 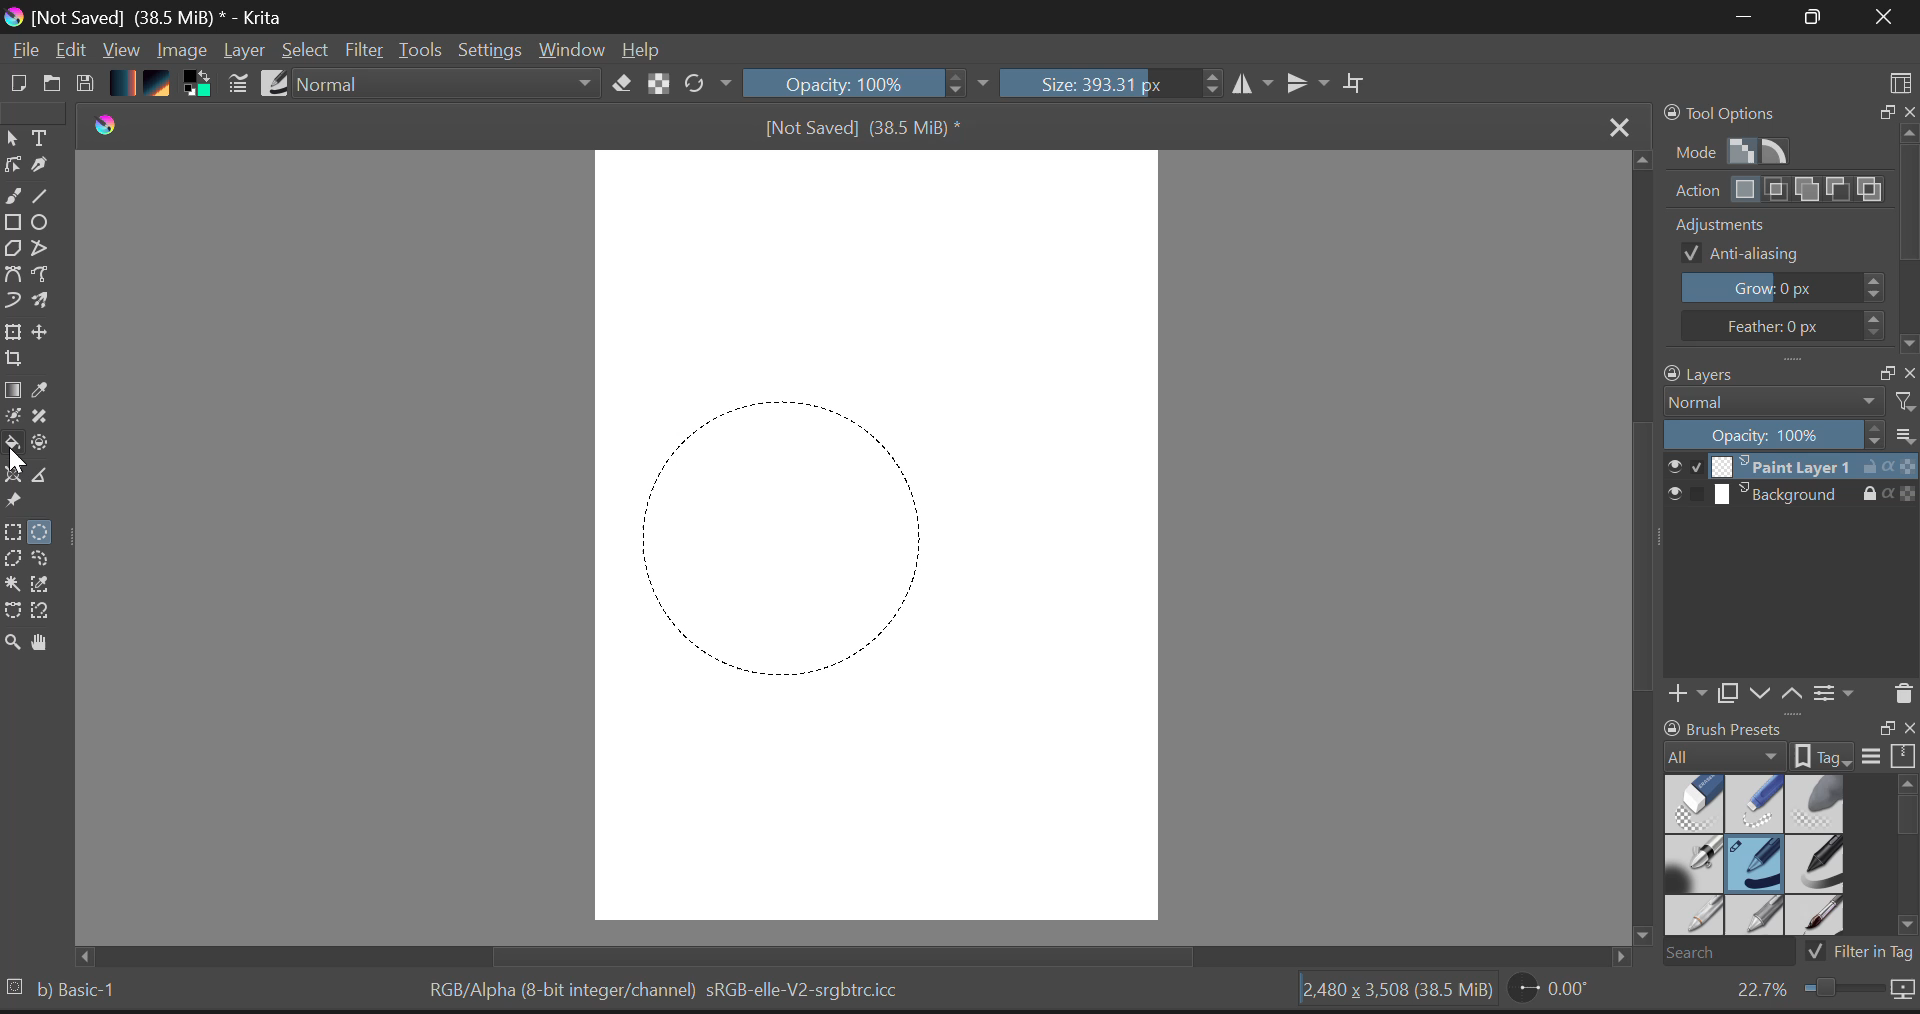 What do you see at coordinates (52, 561) in the screenshot?
I see `Freehand Selection` at bounding box center [52, 561].